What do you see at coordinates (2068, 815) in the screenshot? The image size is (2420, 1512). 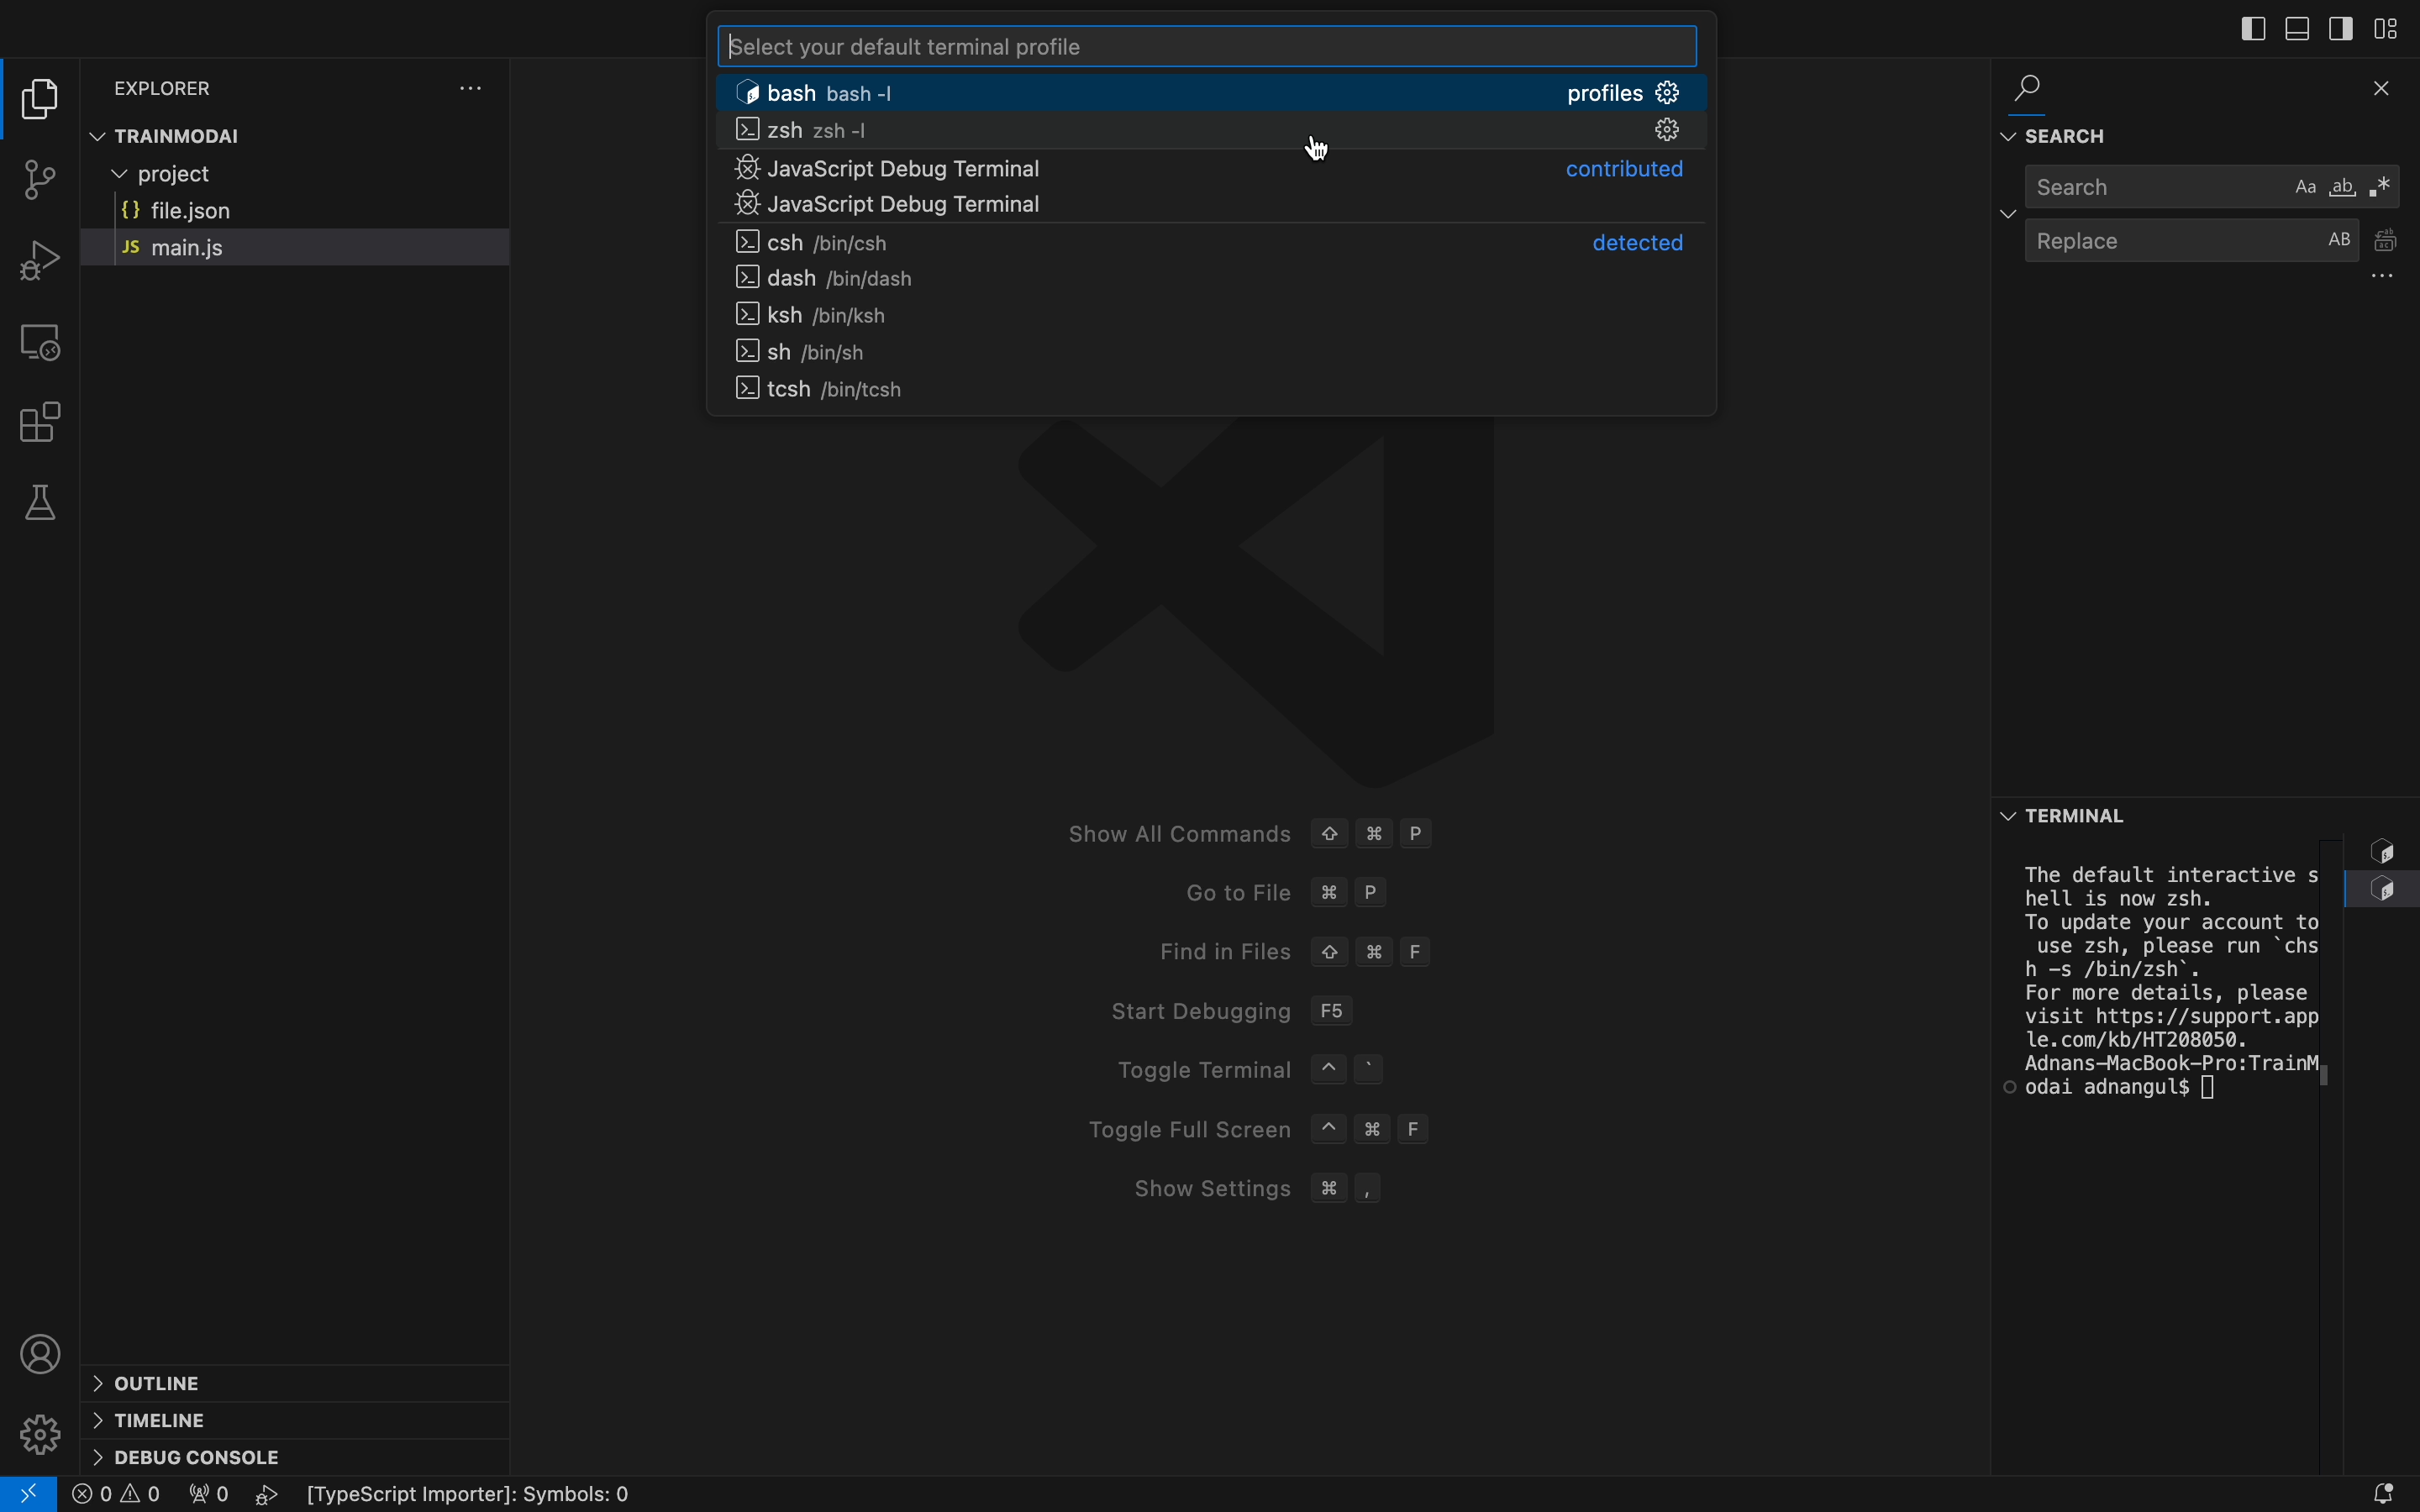 I see `` at bounding box center [2068, 815].